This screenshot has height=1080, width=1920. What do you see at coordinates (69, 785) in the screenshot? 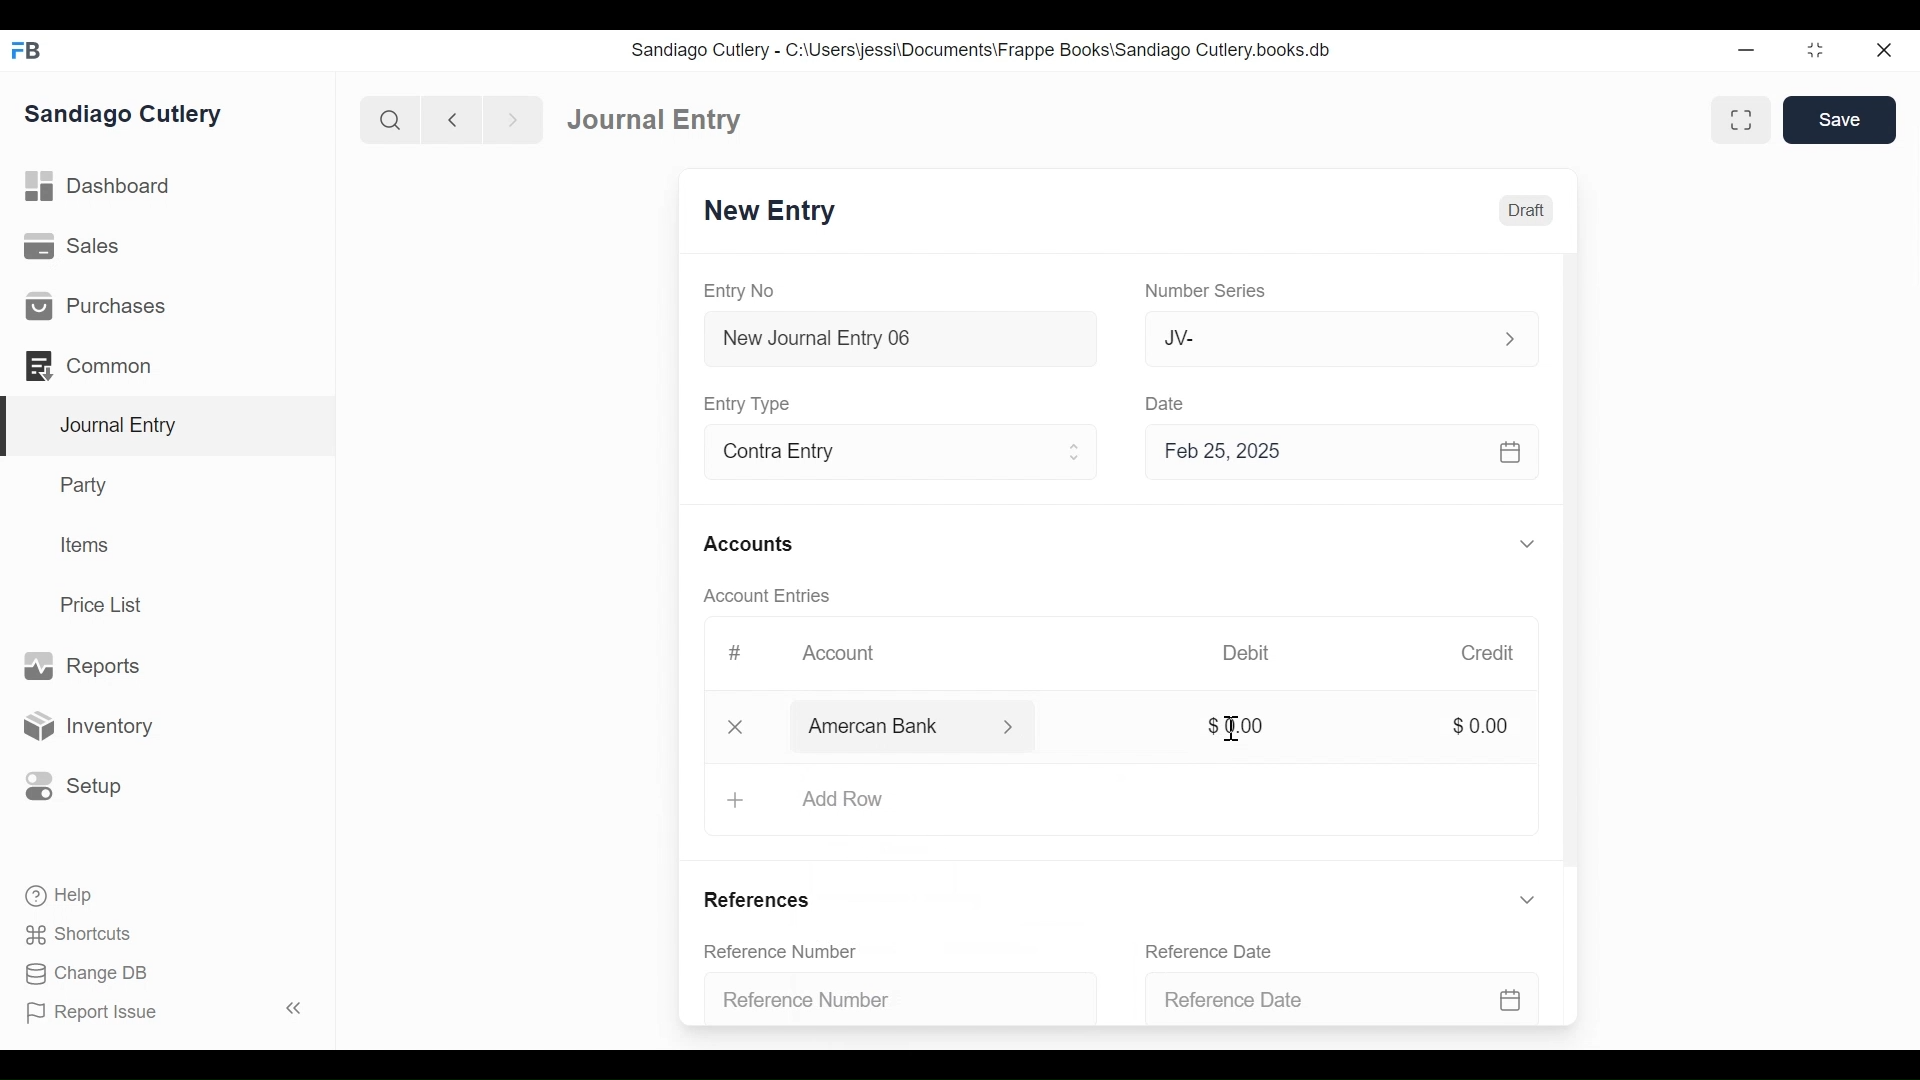
I see `Setup` at bounding box center [69, 785].